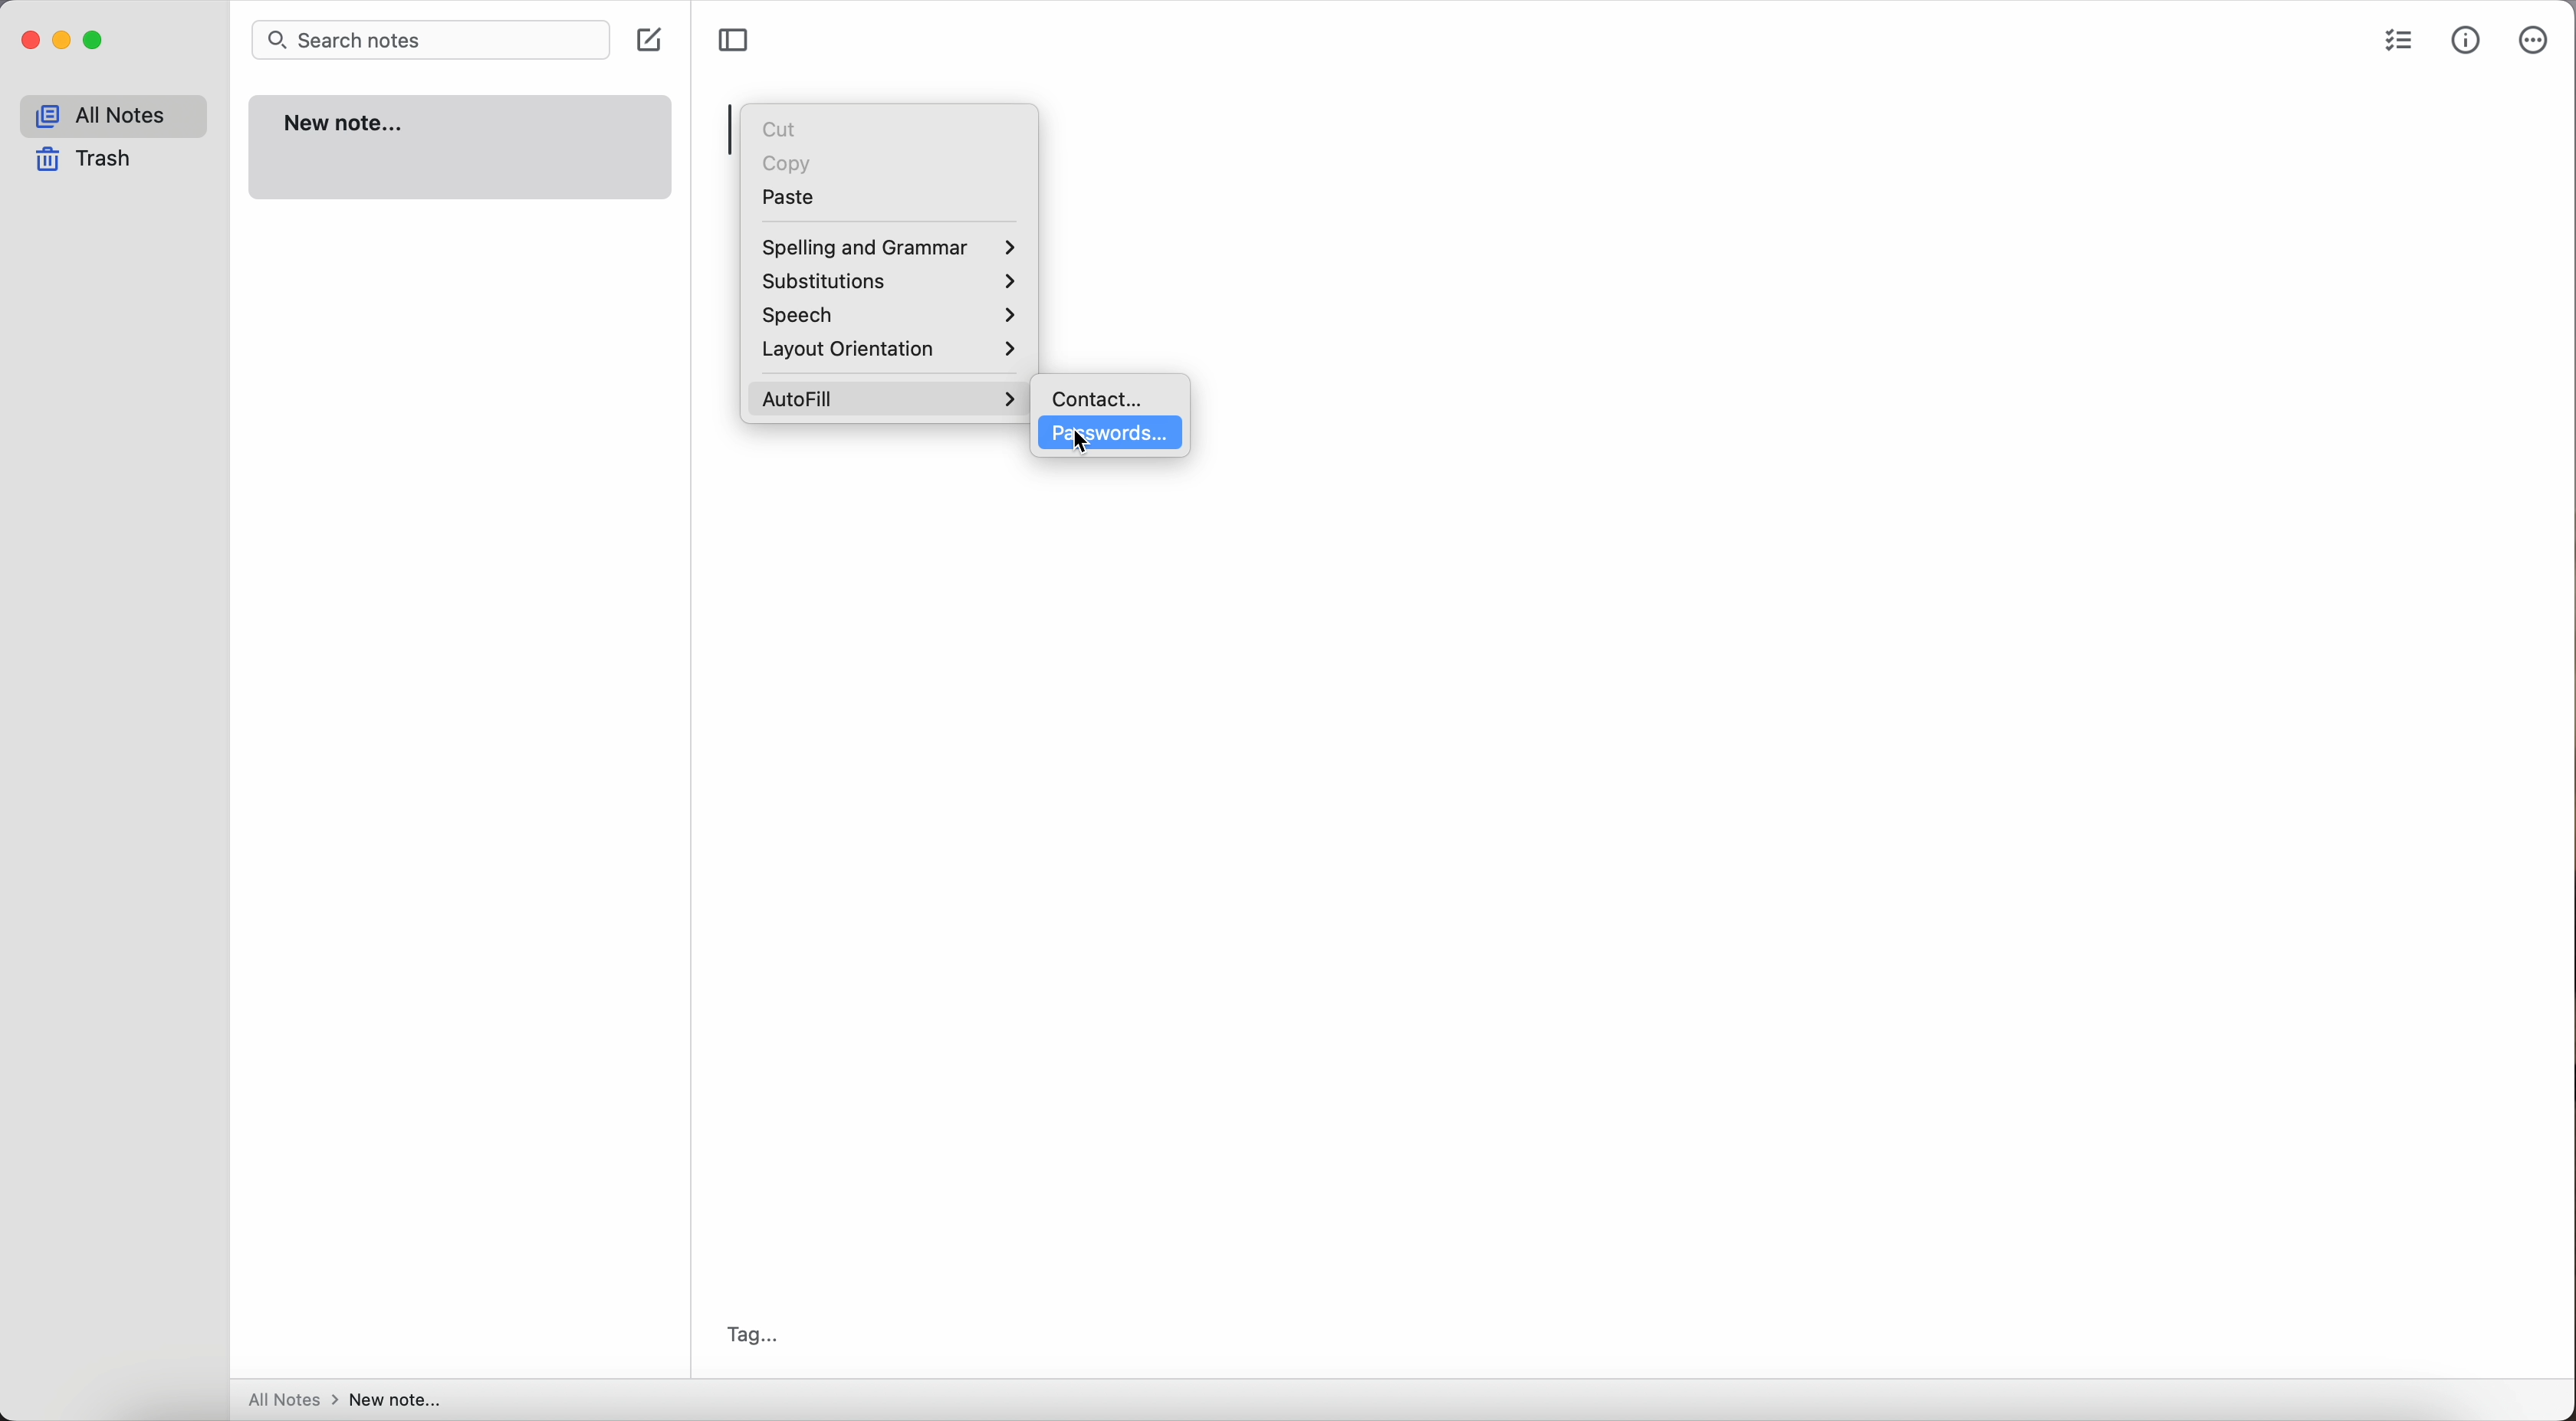 This screenshot has height=1421, width=2576. What do you see at coordinates (789, 159) in the screenshot?
I see `copy` at bounding box center [789, 159].